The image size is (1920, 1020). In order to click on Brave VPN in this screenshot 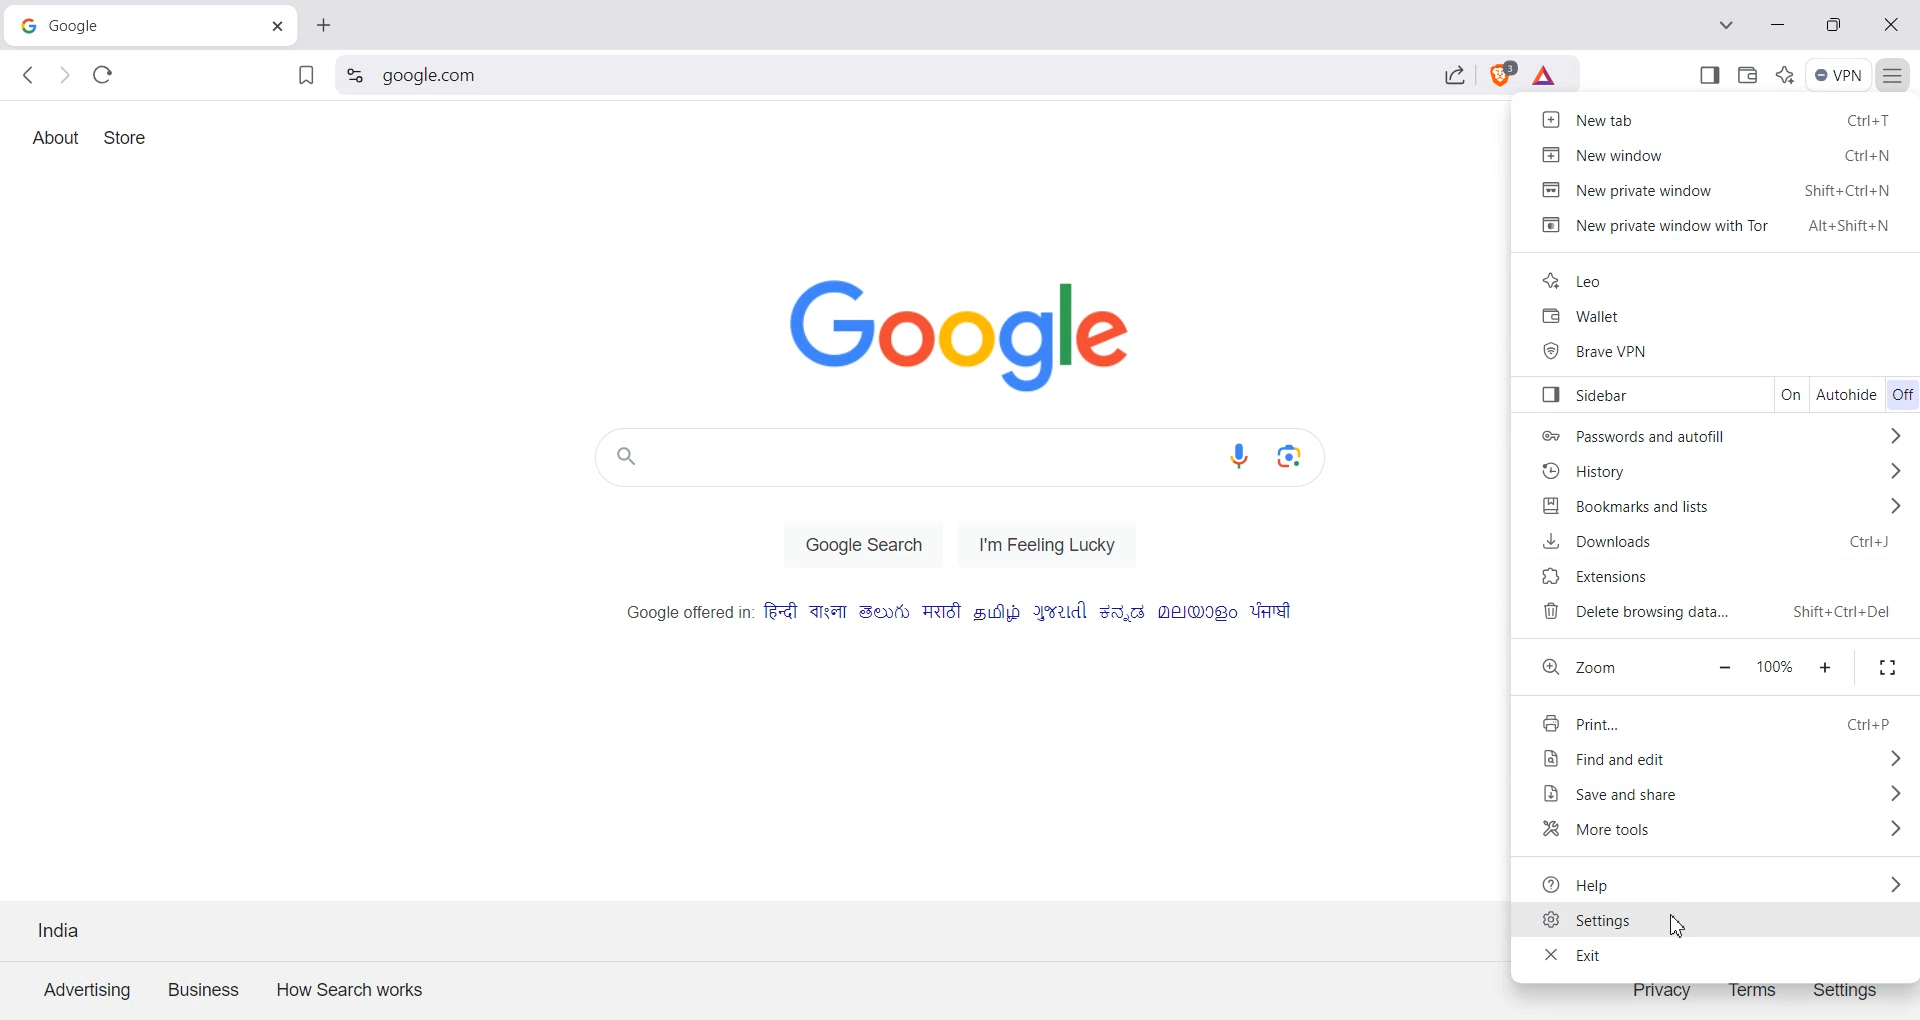, I will do `click(1722, 349)`.